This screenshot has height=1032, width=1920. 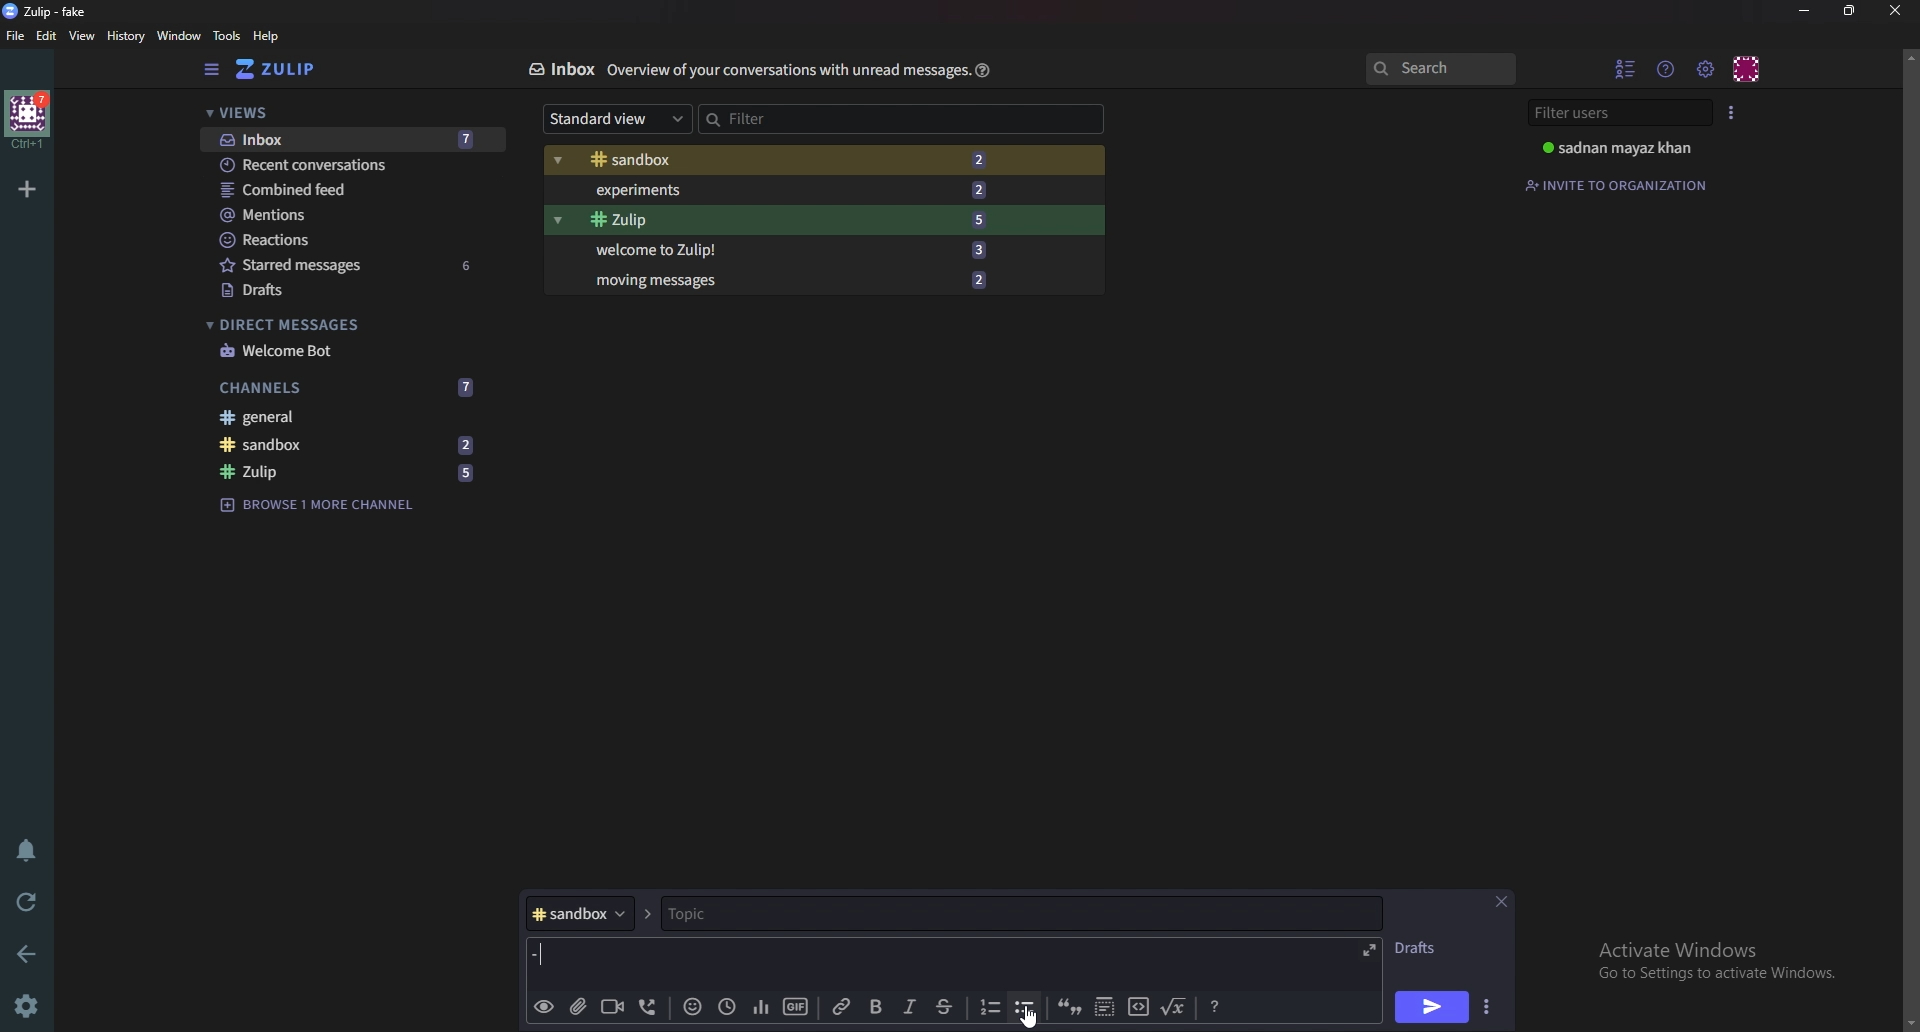 I want to click on Drafts, so click(x=1422, y=948).